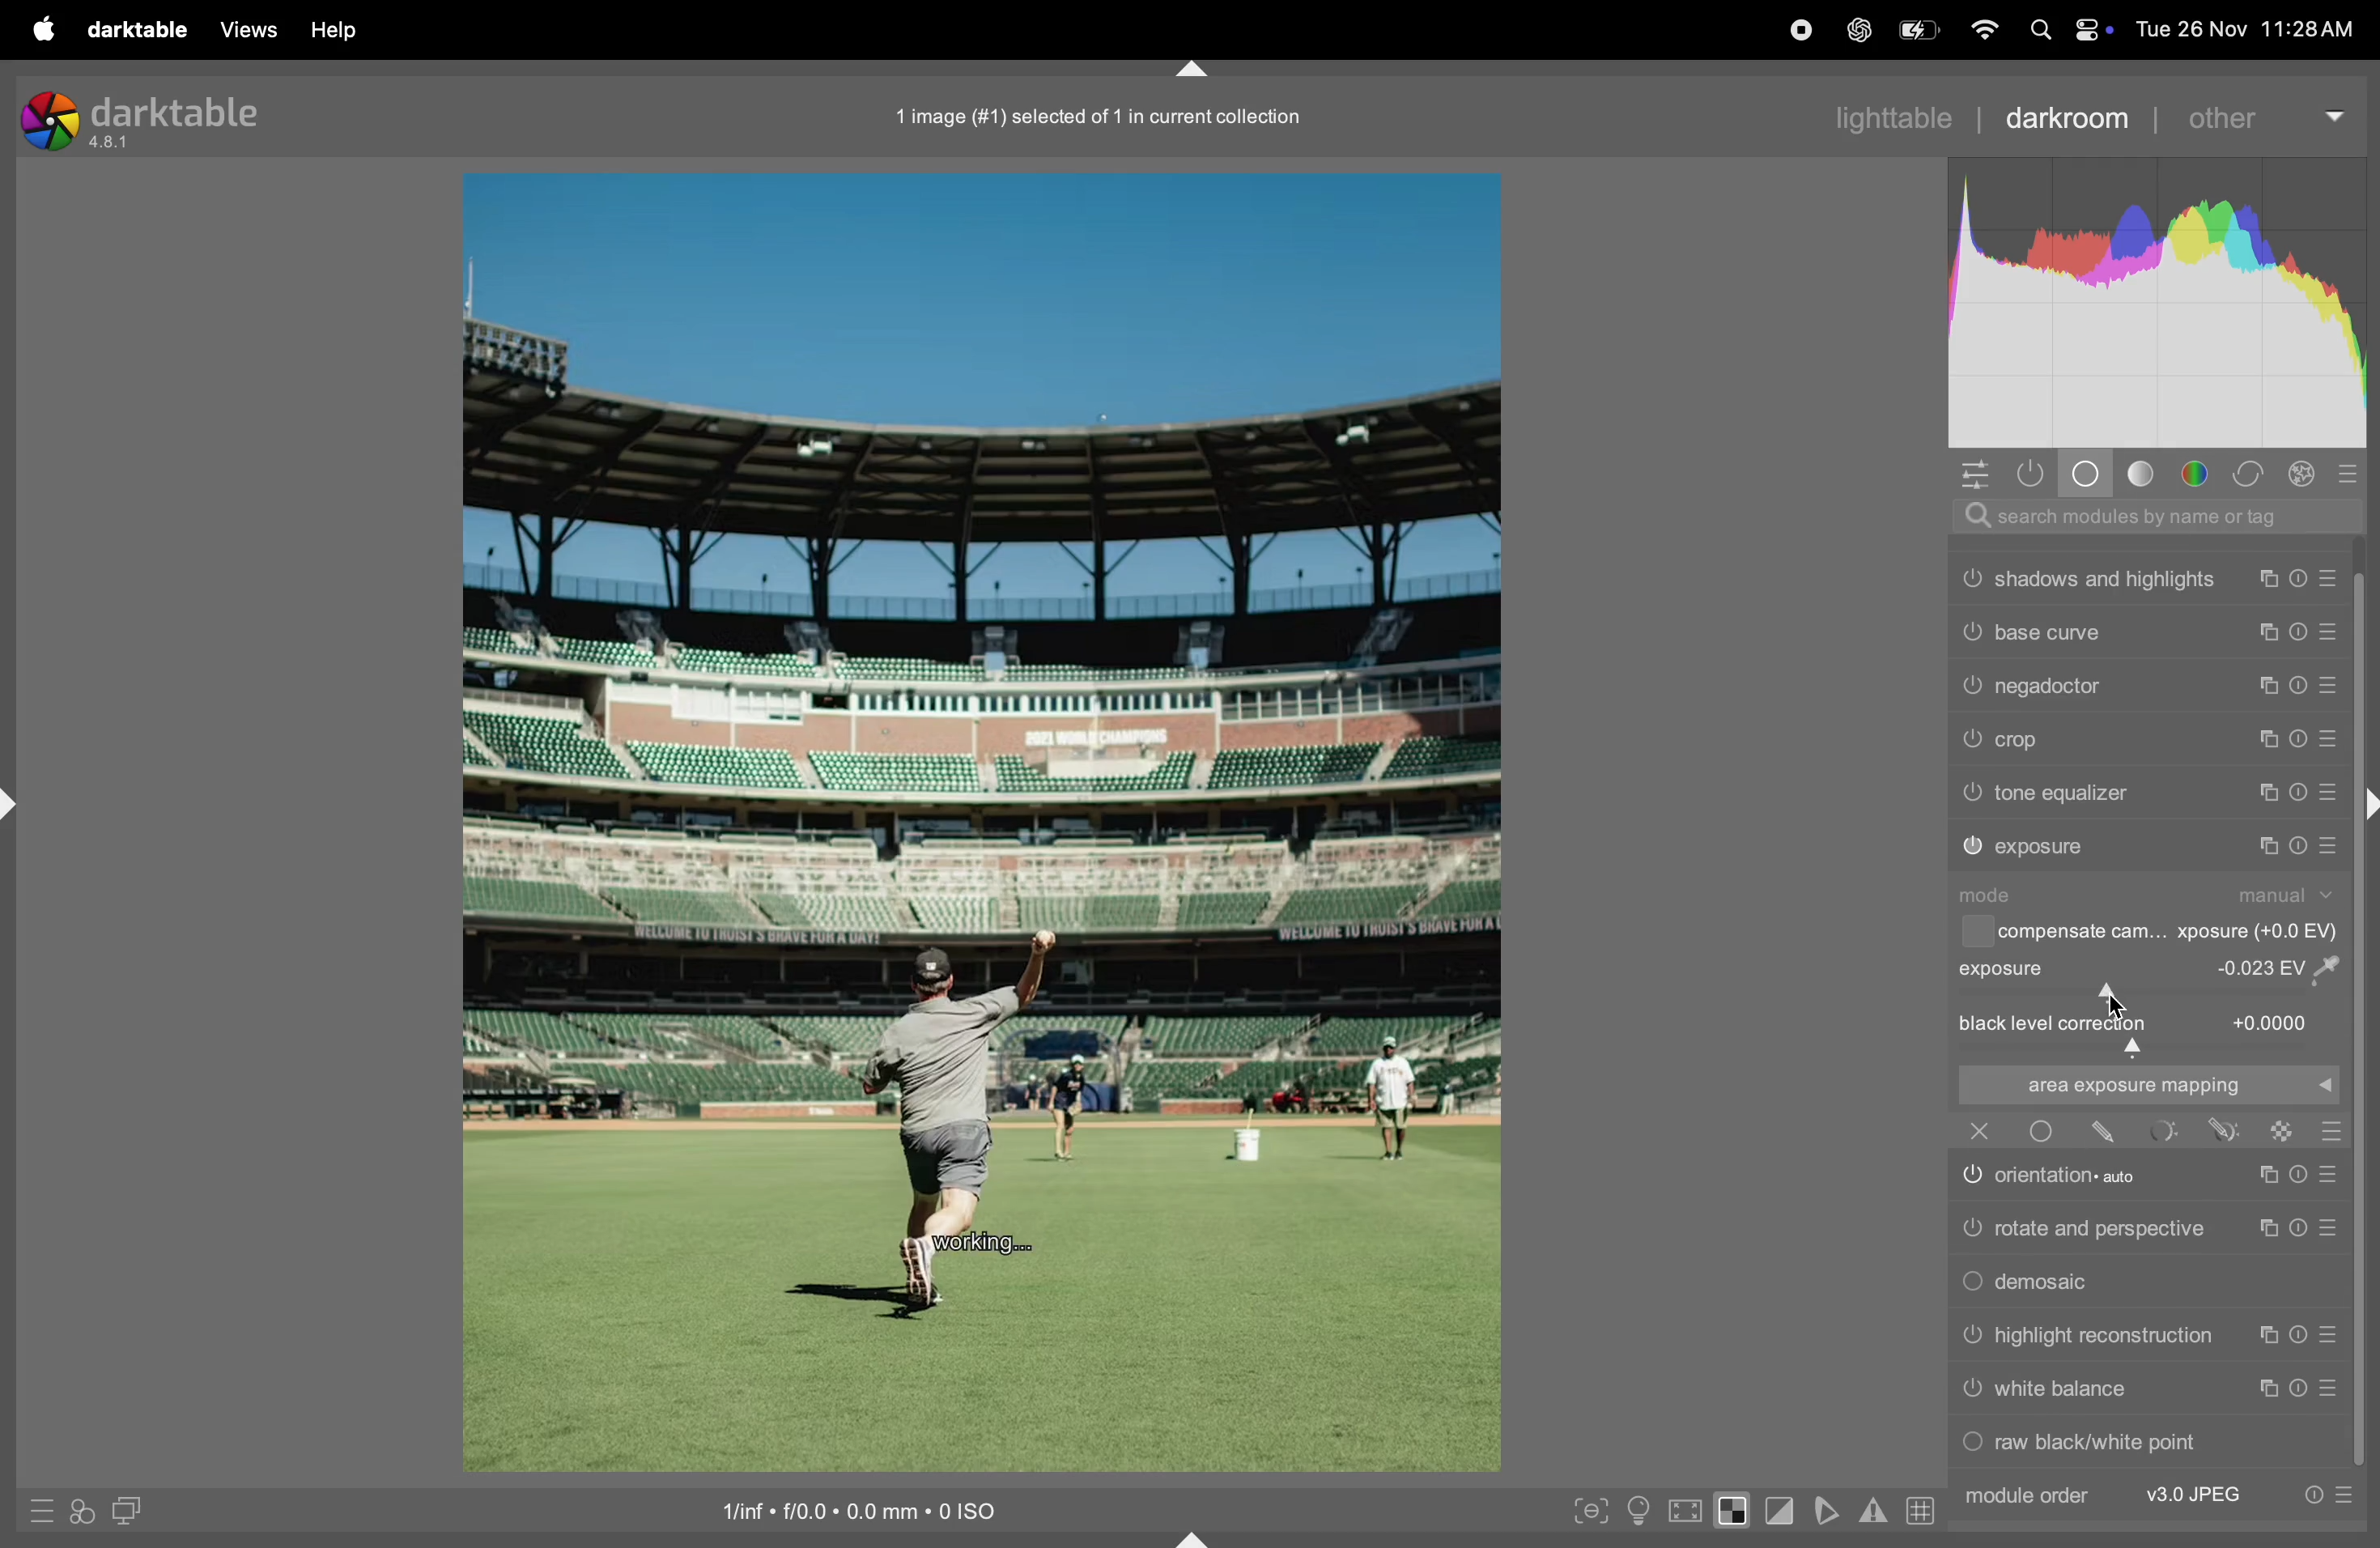  I want to click on reset Preset, so click(2296, 1175).